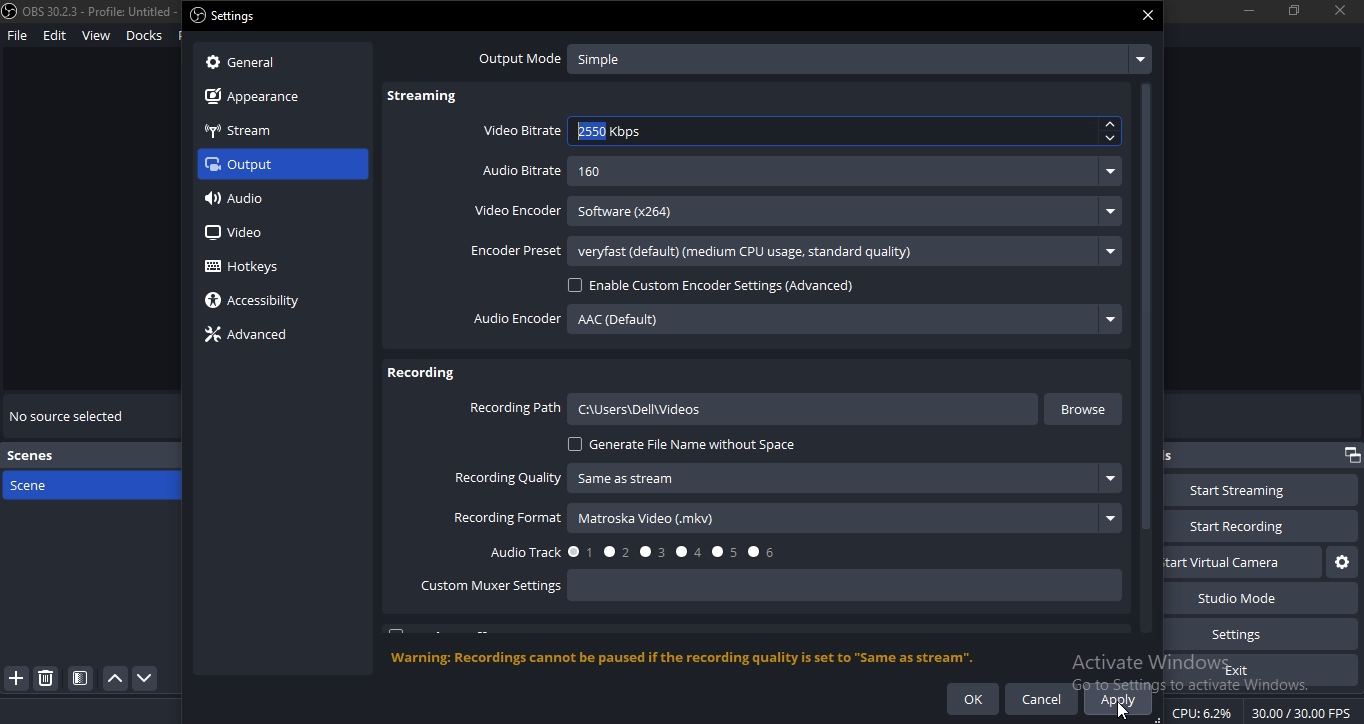 The height and width of the screenshot is (724, 1364). I want to click on audio, so click(242, 198).